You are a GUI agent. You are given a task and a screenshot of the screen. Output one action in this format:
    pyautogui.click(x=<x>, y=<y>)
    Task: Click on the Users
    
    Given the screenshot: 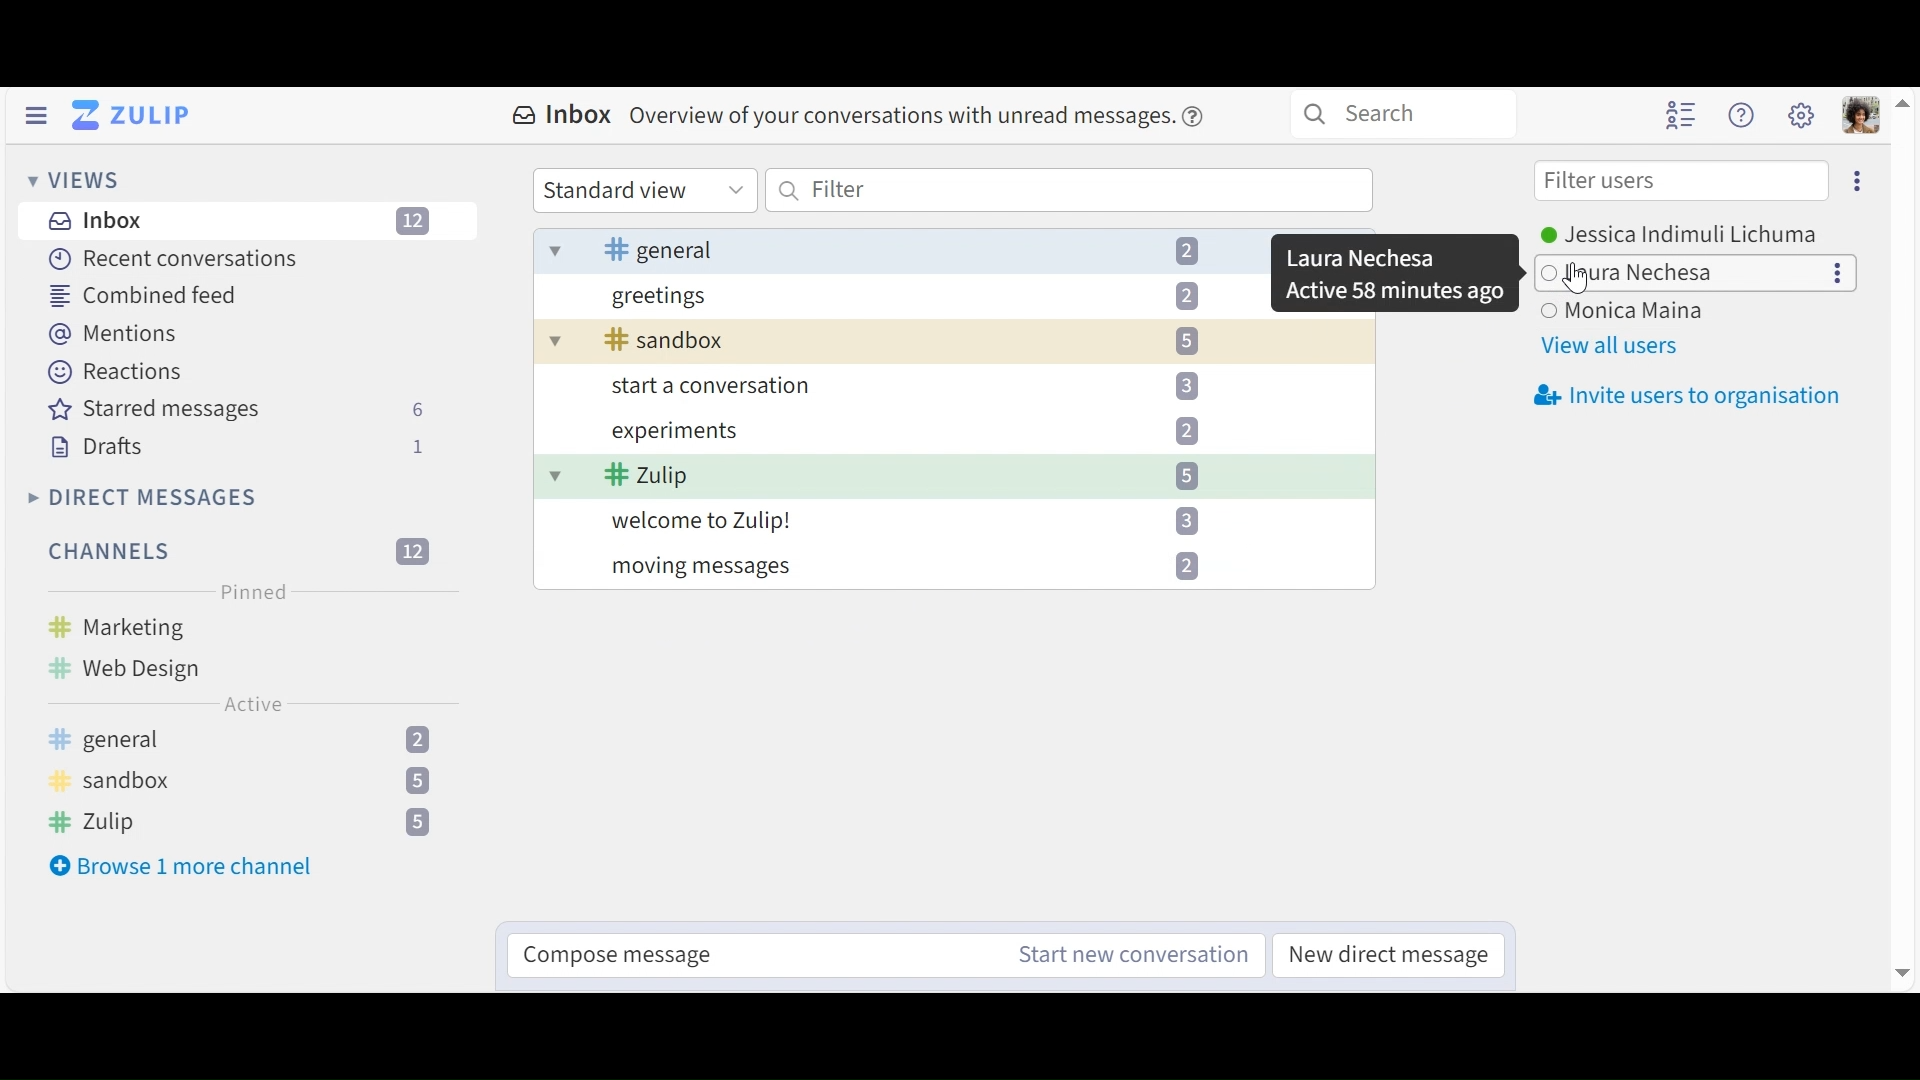 What is the action you would take?
    pyautogui.click(x=1678, y=238)
    